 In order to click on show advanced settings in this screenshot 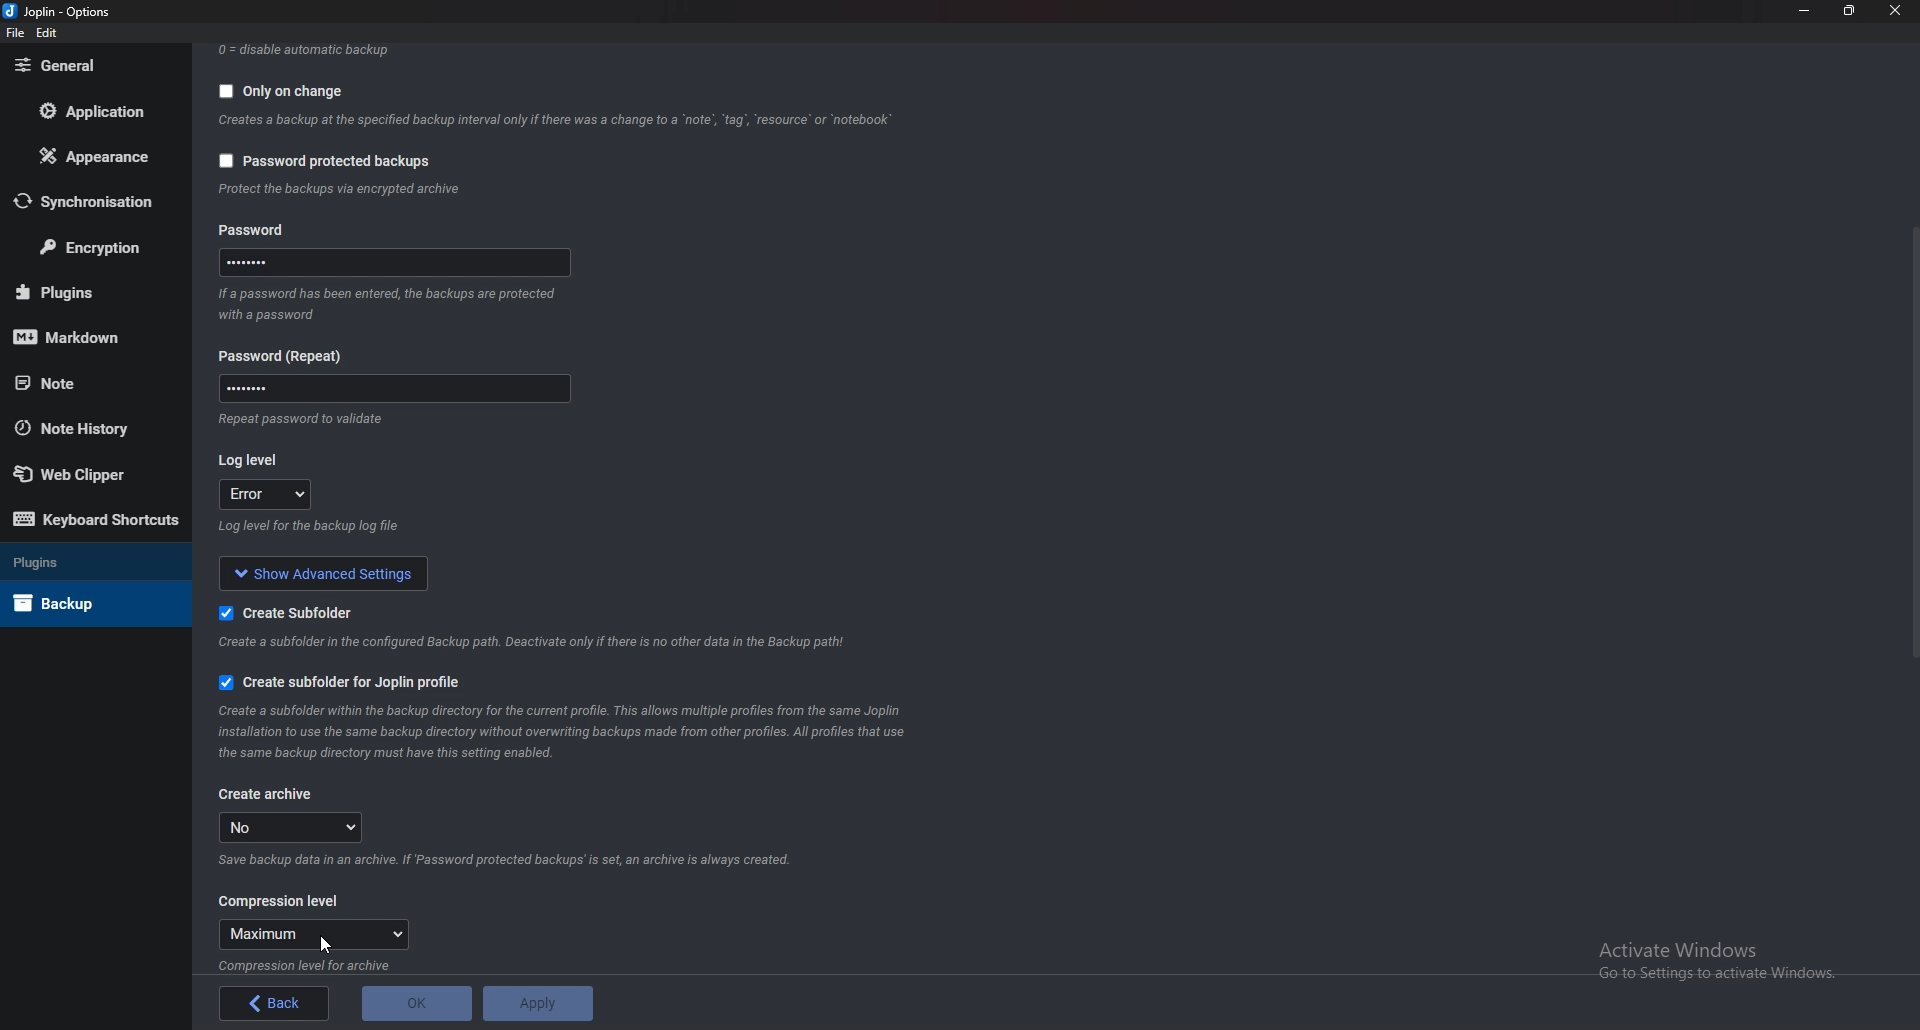, I will do `click(317, 571)`.